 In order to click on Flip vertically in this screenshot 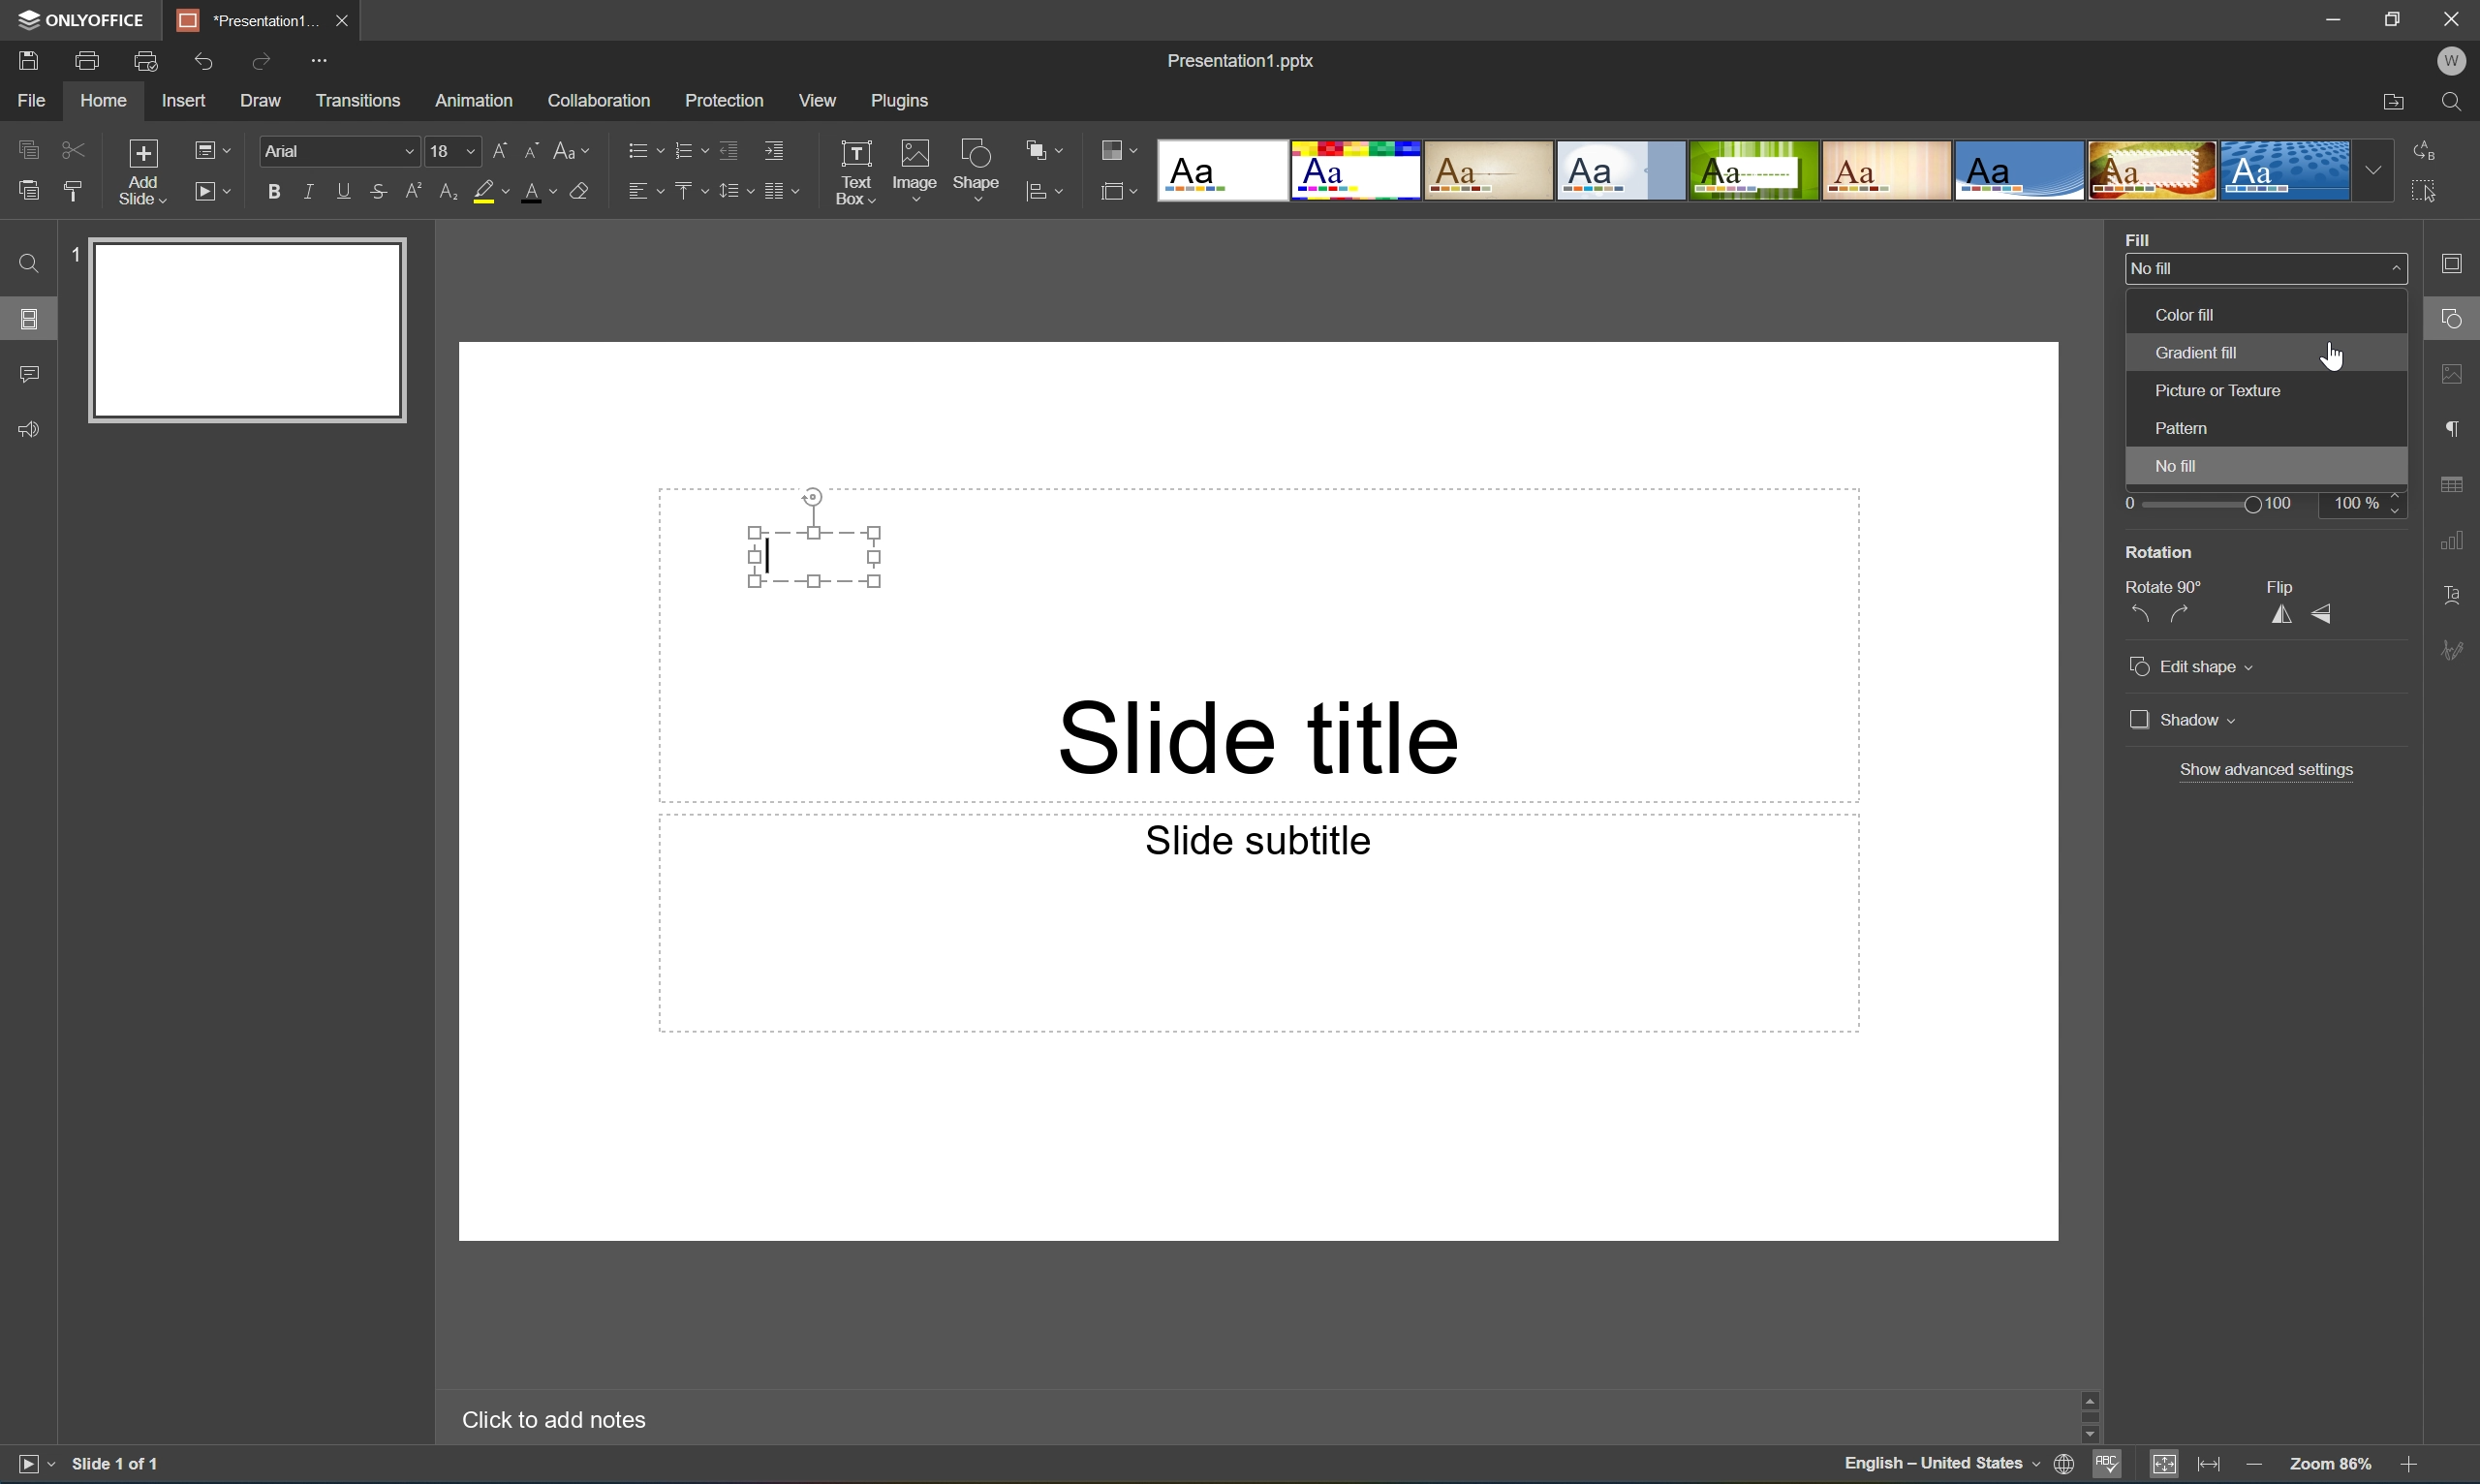, I will do `click(2331, 614)`.